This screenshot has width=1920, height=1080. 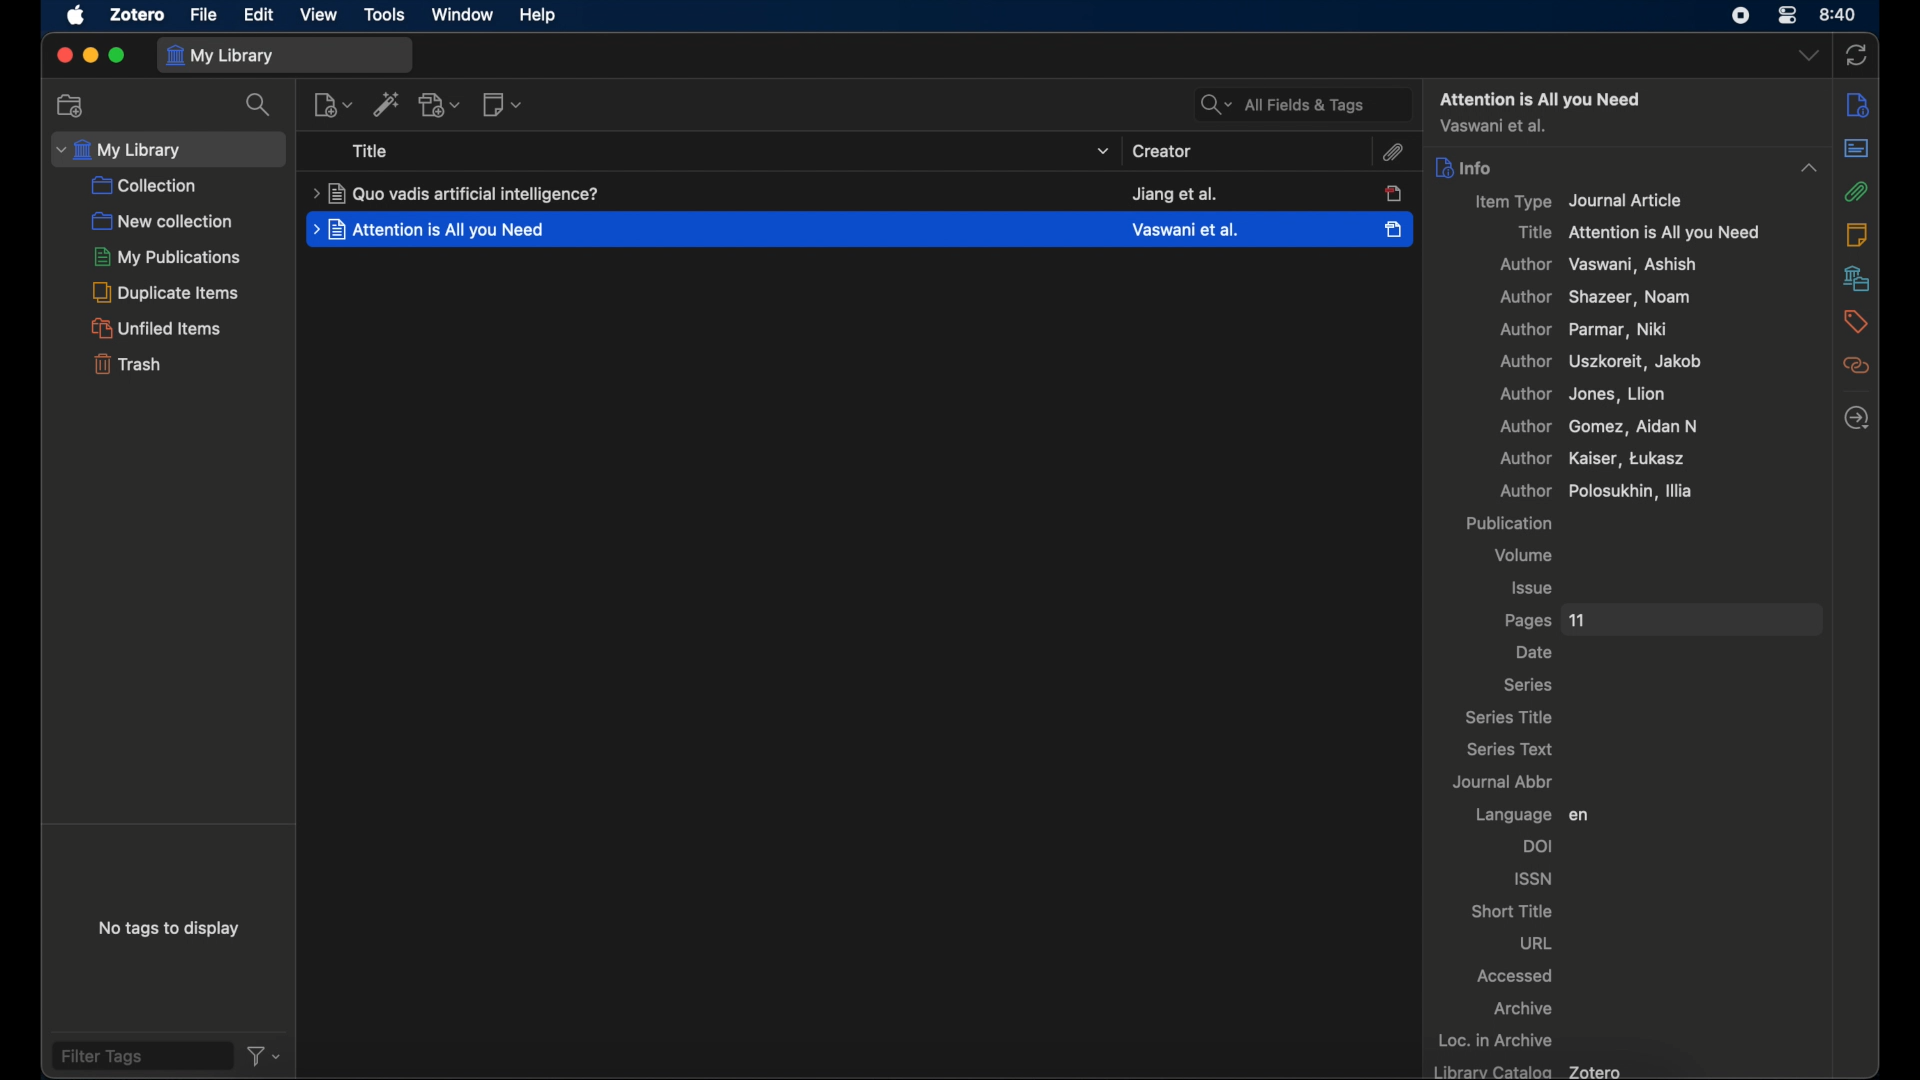 What do you see at coordinates (1597, 427) in the screenshot?
I see `author Gomez, Aidan n` at bounding box center [1597, 427].